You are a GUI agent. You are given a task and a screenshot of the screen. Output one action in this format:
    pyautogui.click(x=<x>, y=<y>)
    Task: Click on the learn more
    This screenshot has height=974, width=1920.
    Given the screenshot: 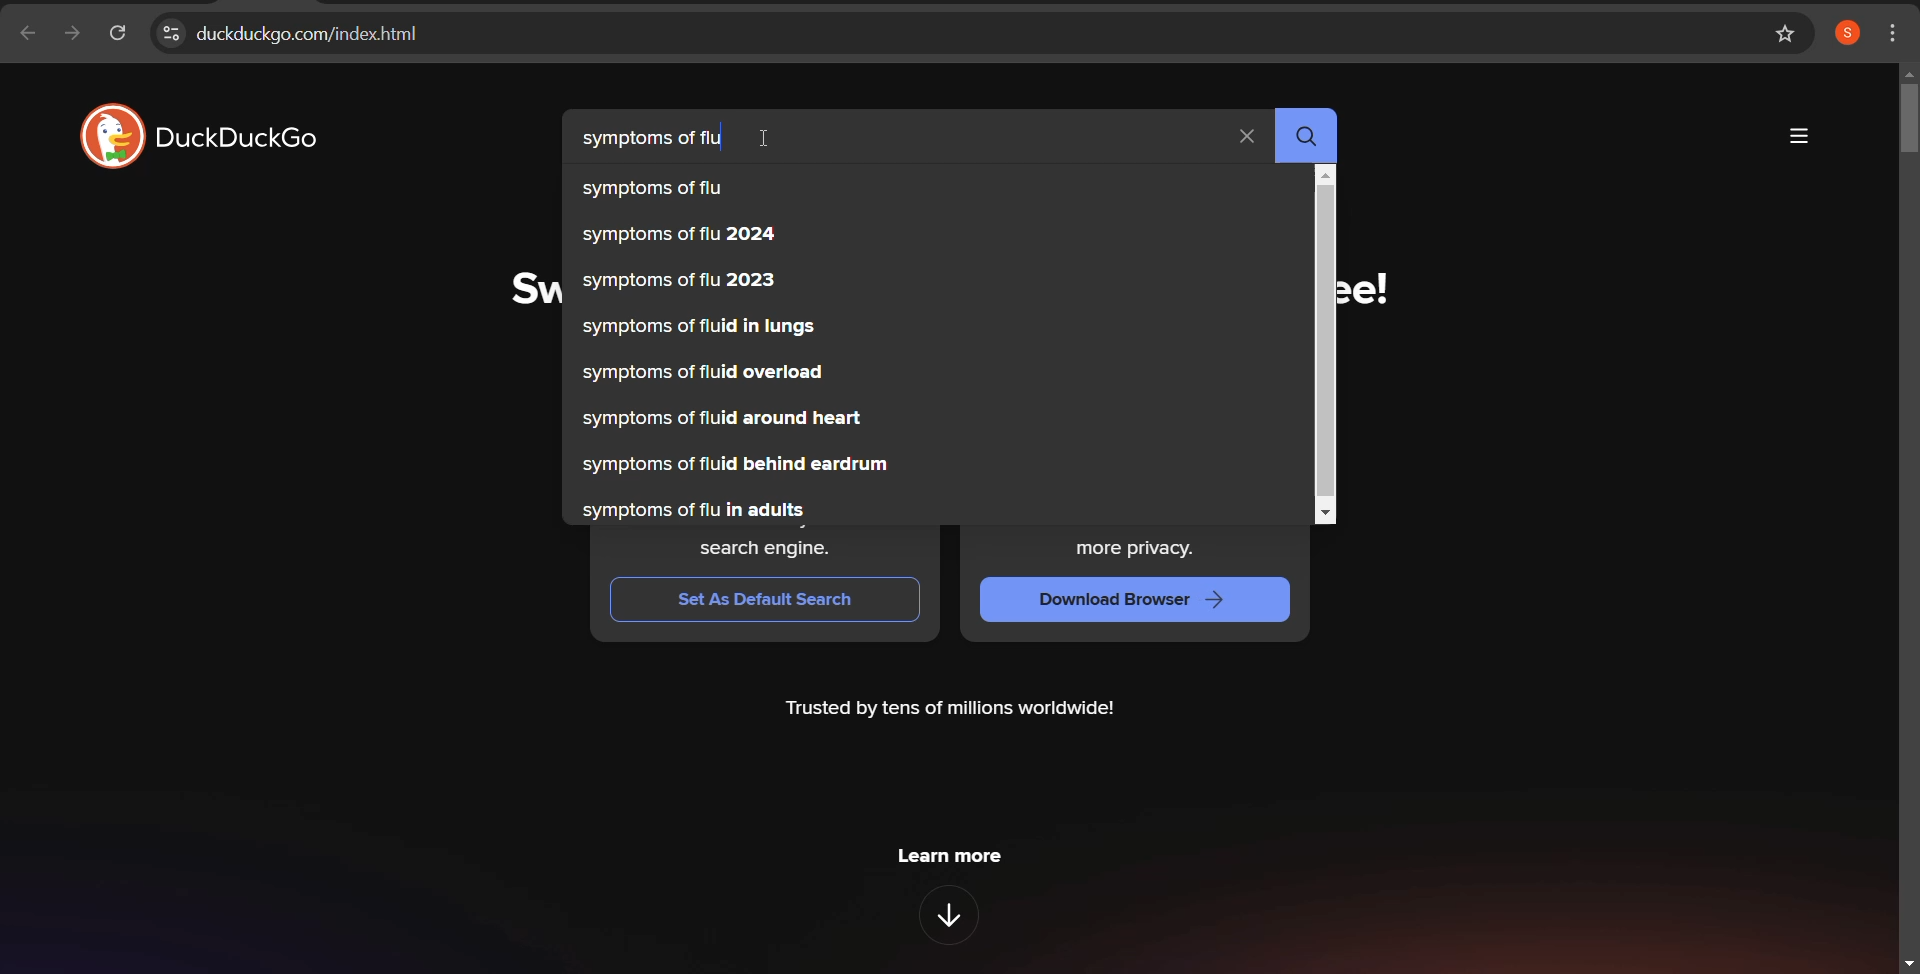 What is the action you would take?
    pyautogui.click(x=962, y=859)
    